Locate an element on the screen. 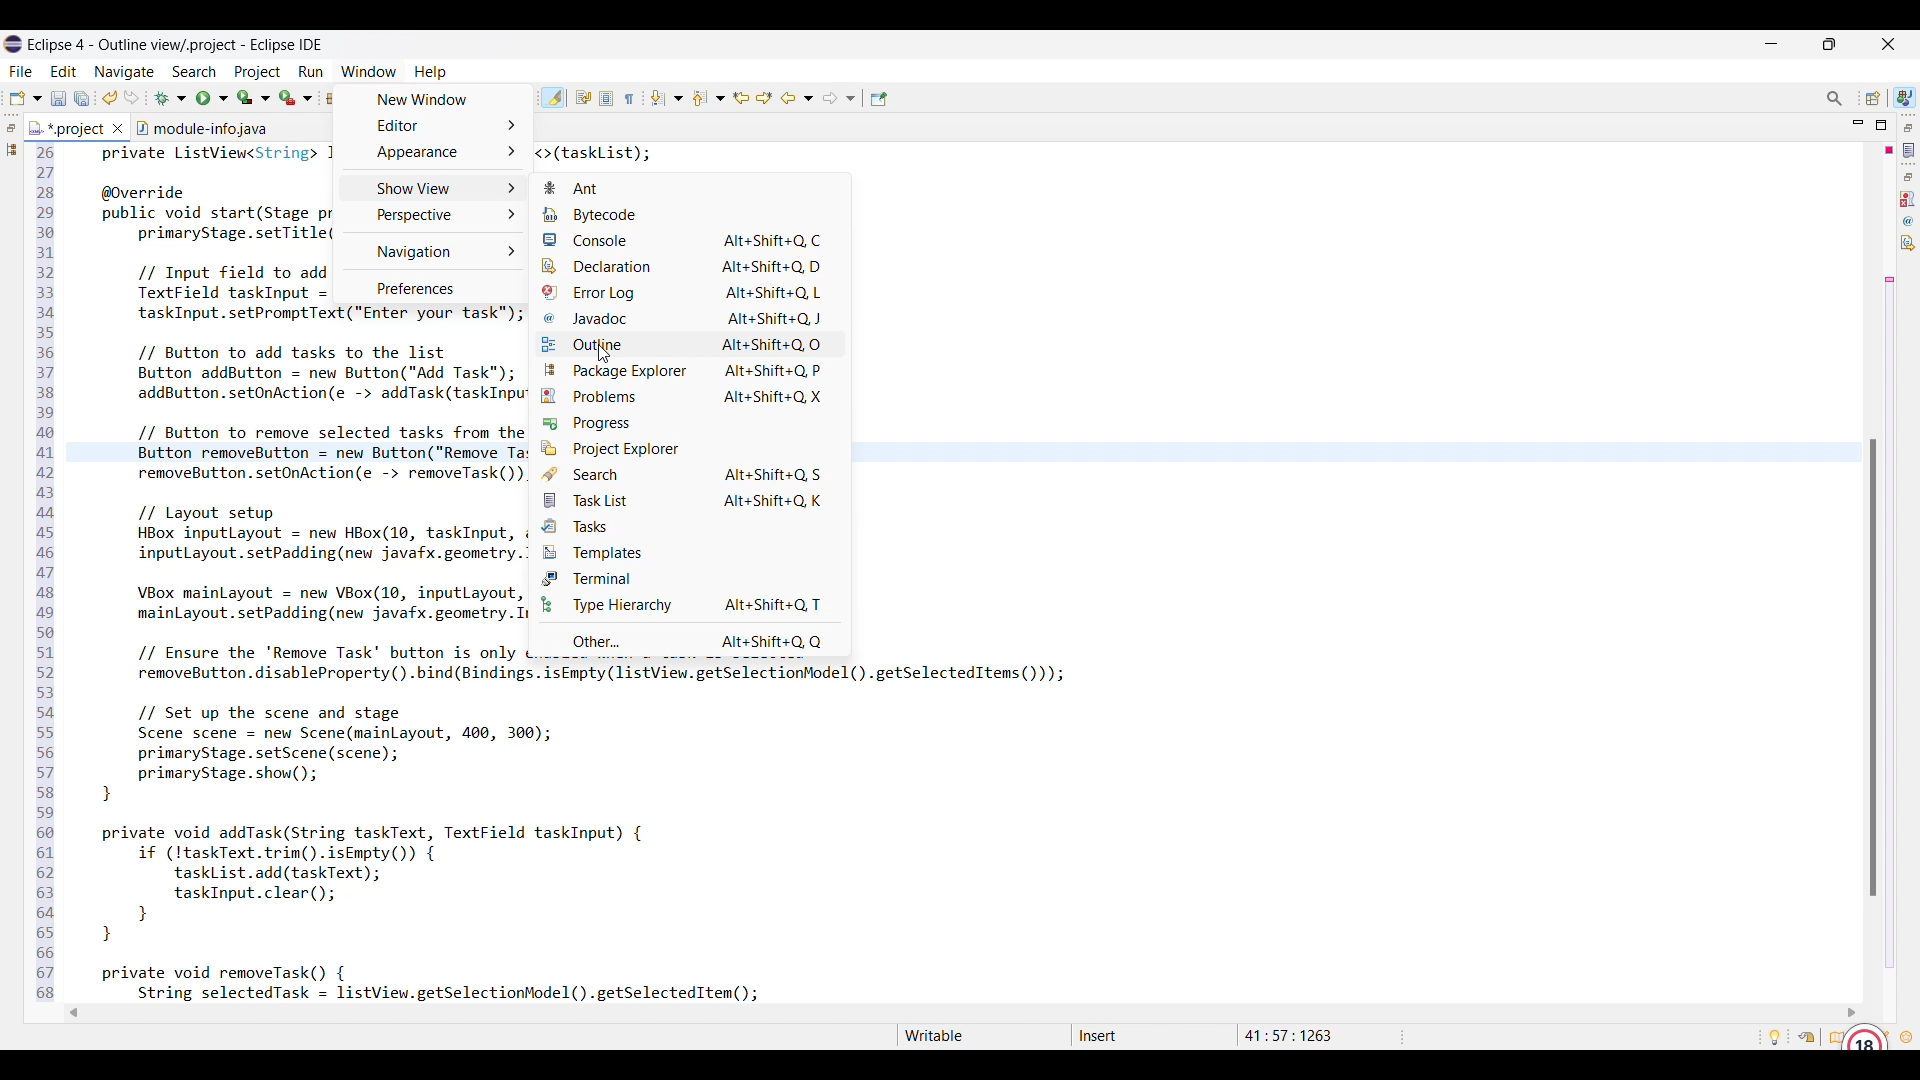 This screenshot has height=1080, width=1920. Next annotation is located at coordinates (666, 98).